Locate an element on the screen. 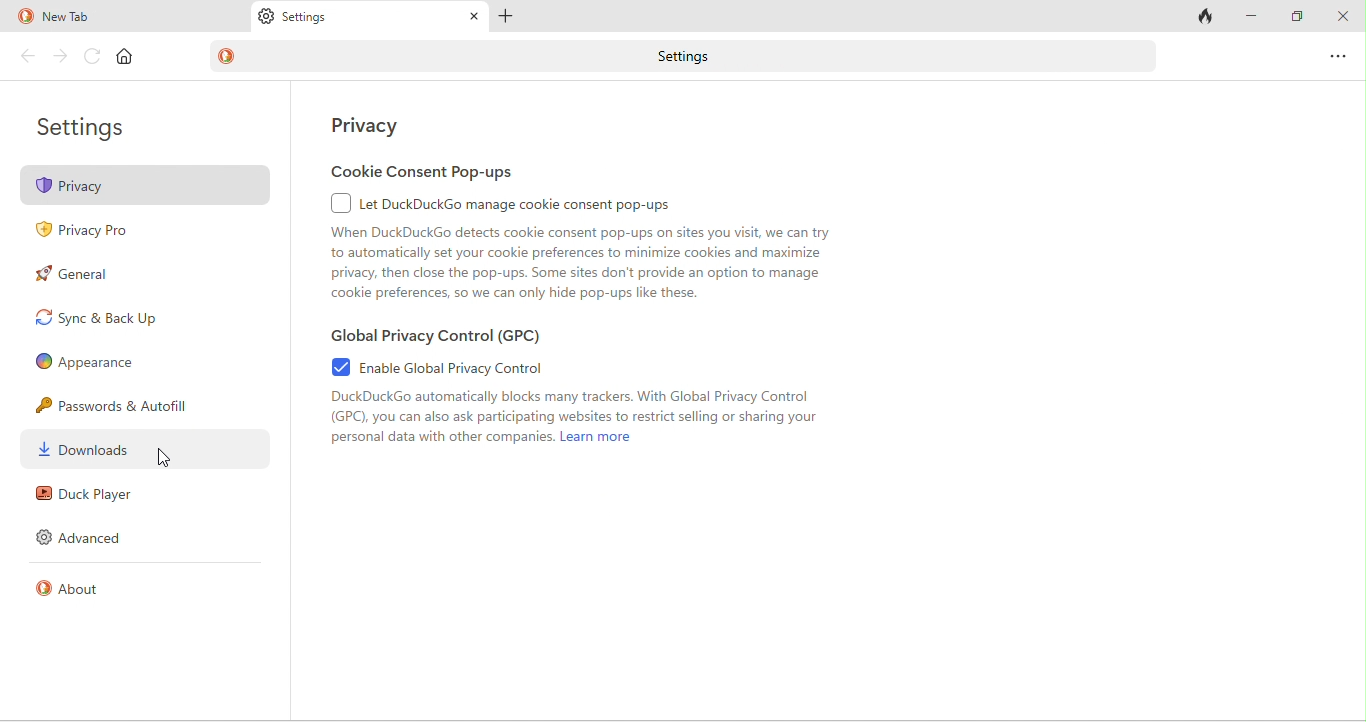  close is located at coordinates (1345, 20).